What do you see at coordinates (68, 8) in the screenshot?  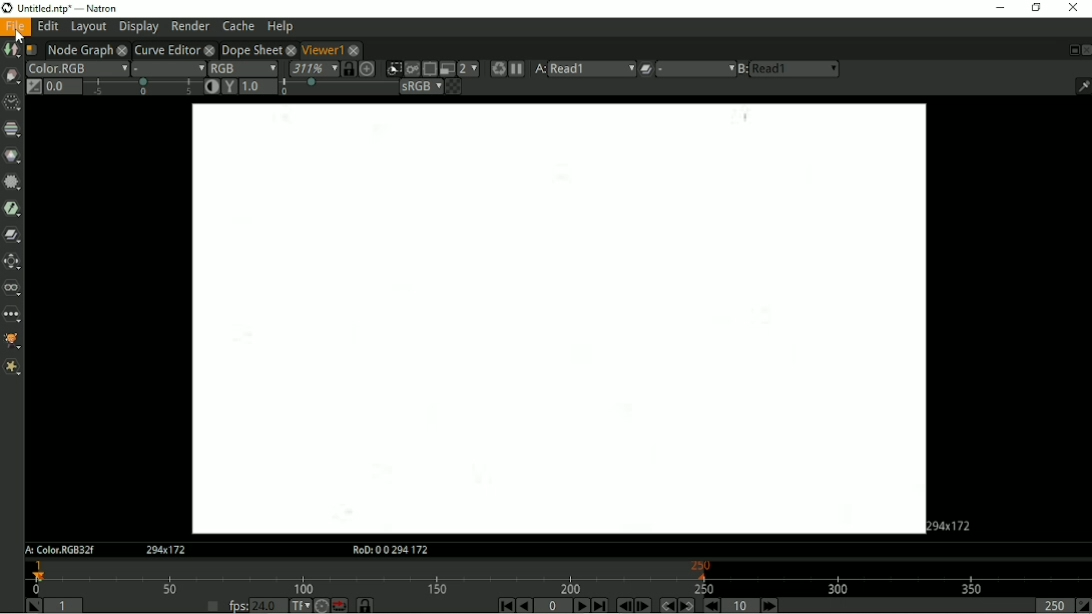 I see `title` at bounding box center [68, 8].